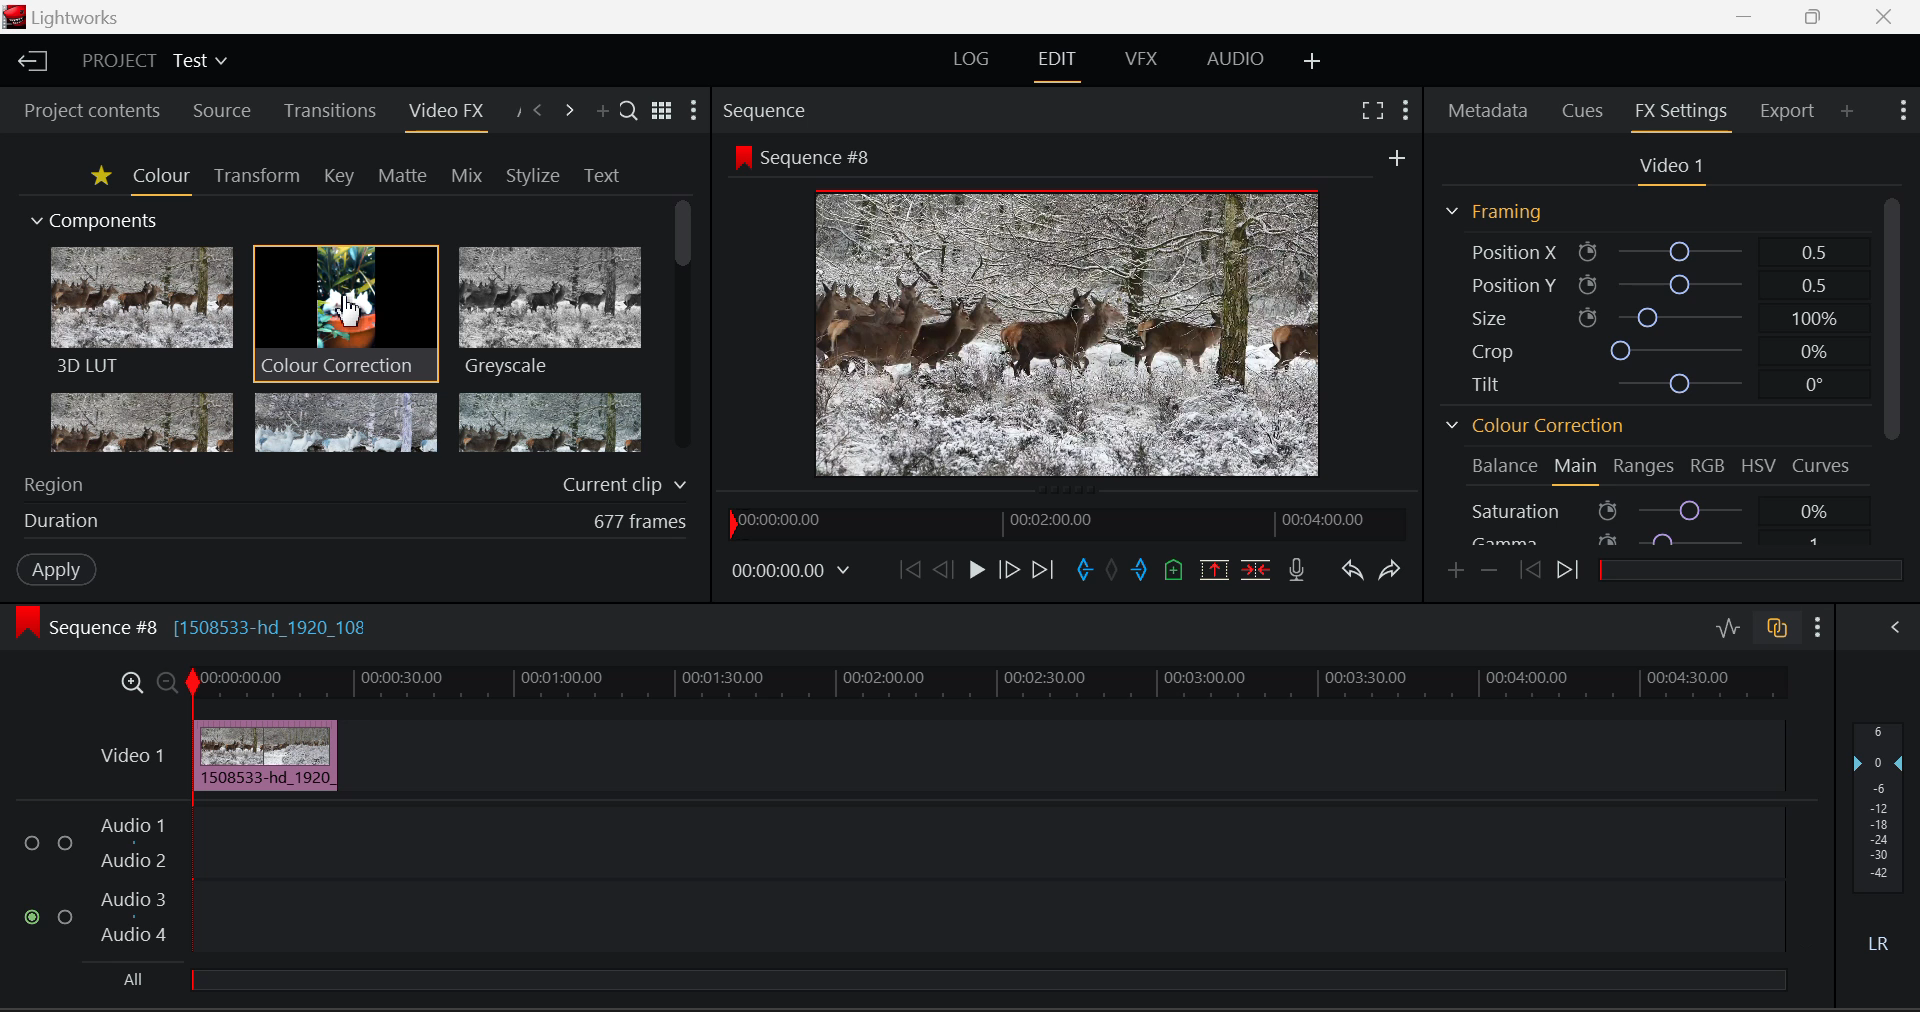 This screenshot has height=1012, width=1920. What do you see at coordinates (535, 175) in the screenshot?
I see `Stylize` at bounding box center [535, 175].